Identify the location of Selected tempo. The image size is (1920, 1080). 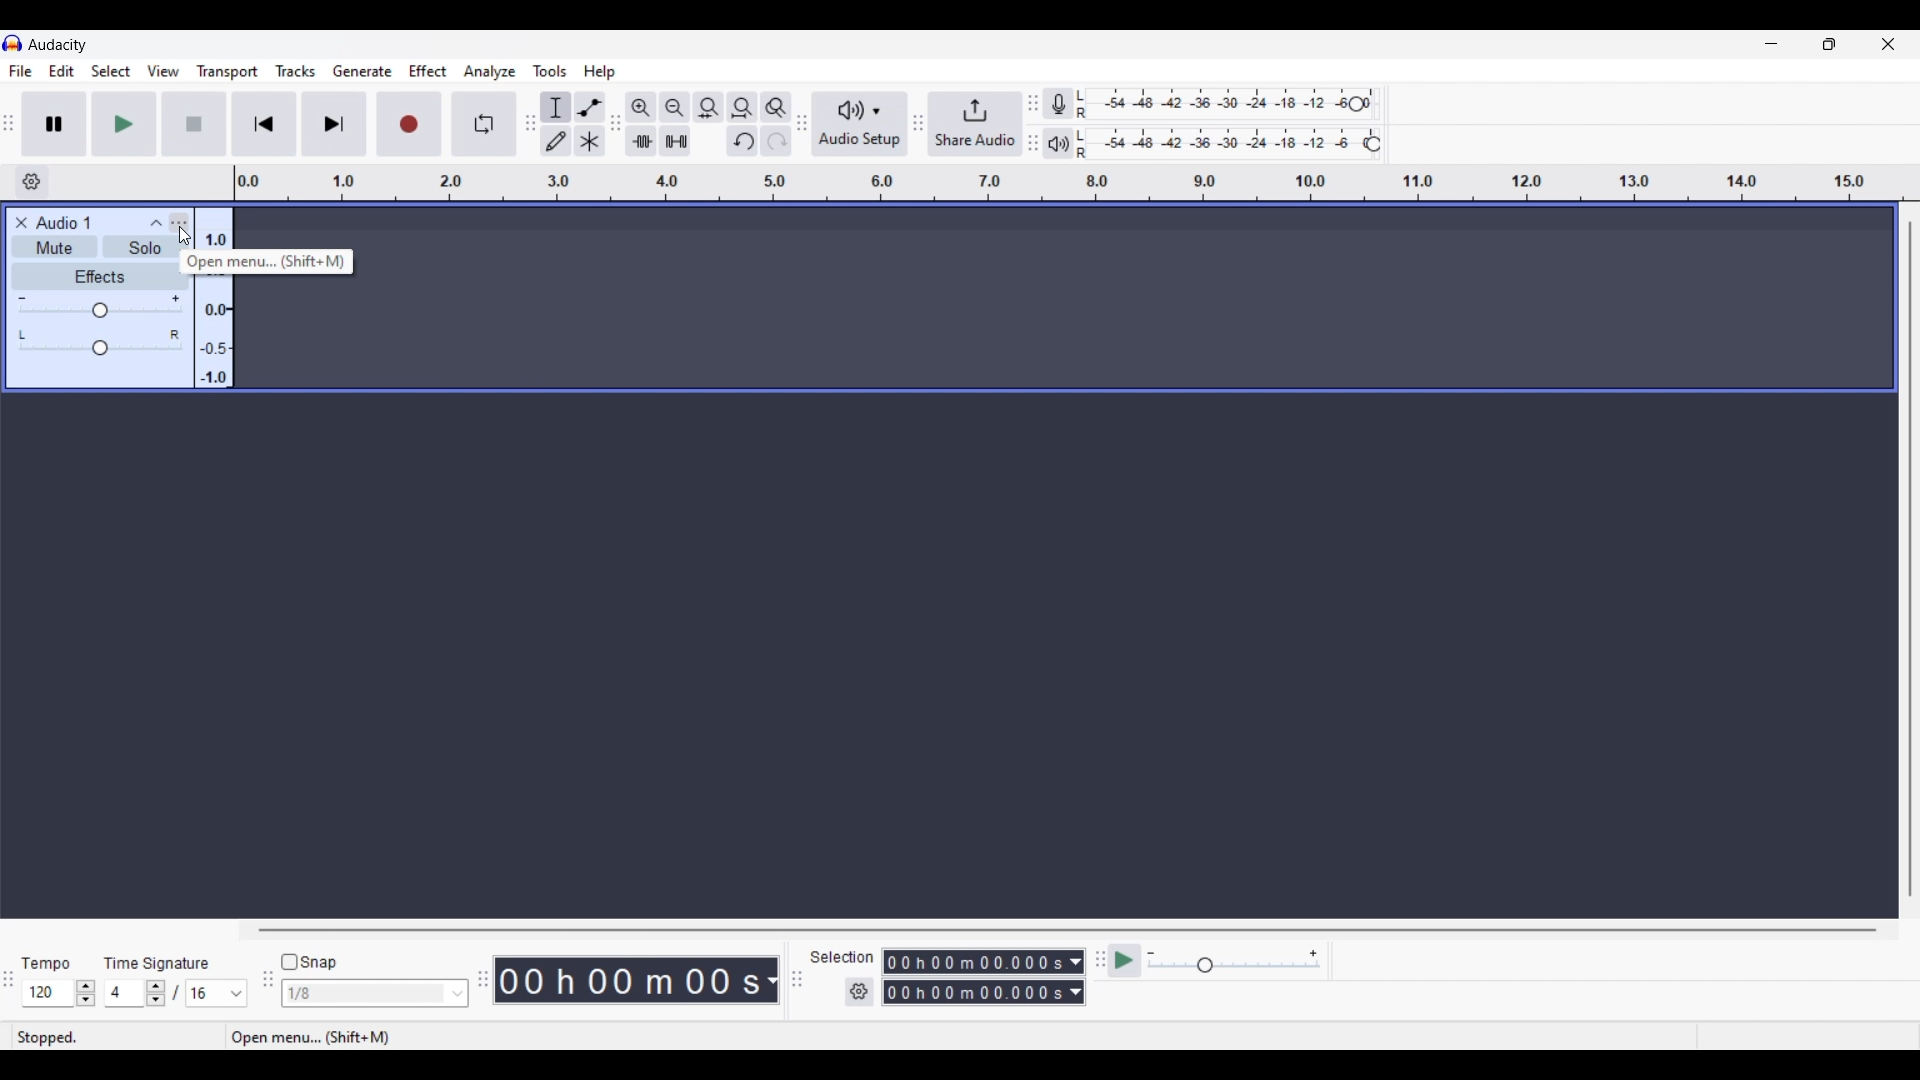
(47, 993).